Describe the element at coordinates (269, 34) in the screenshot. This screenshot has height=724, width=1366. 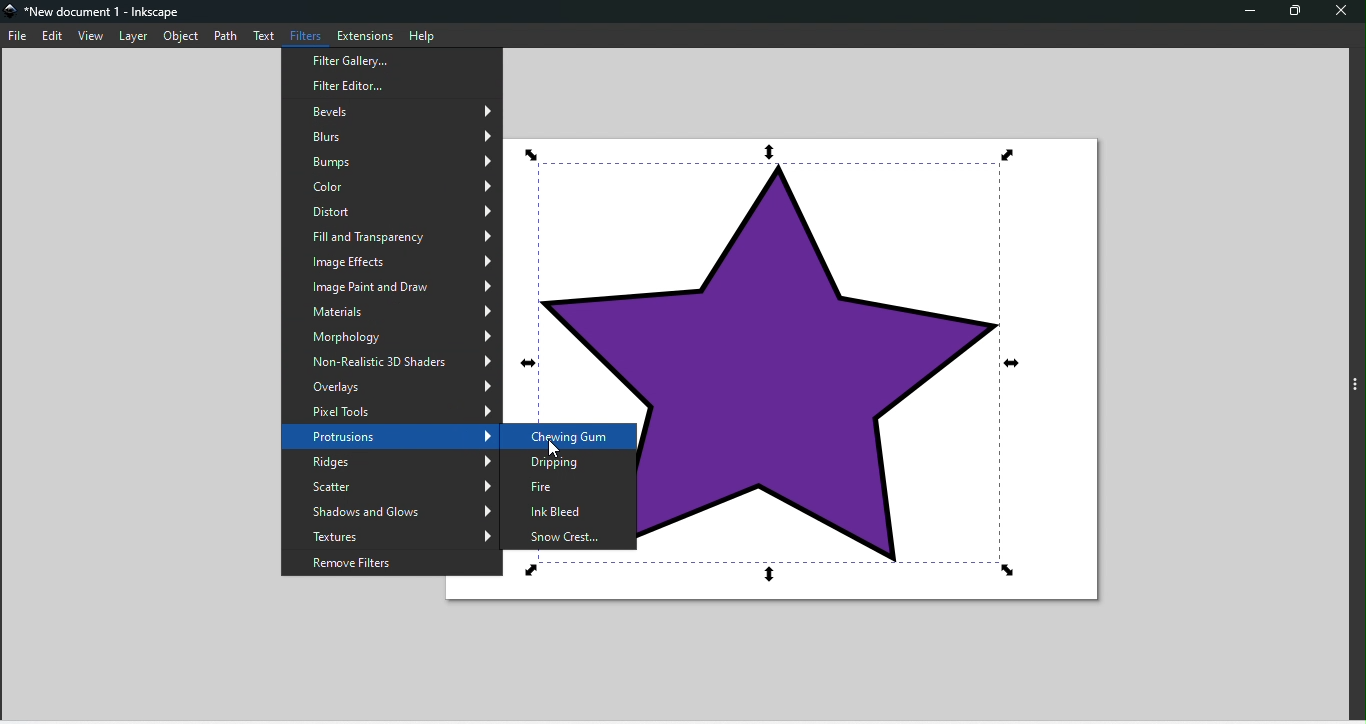
I see `Text` at that location.